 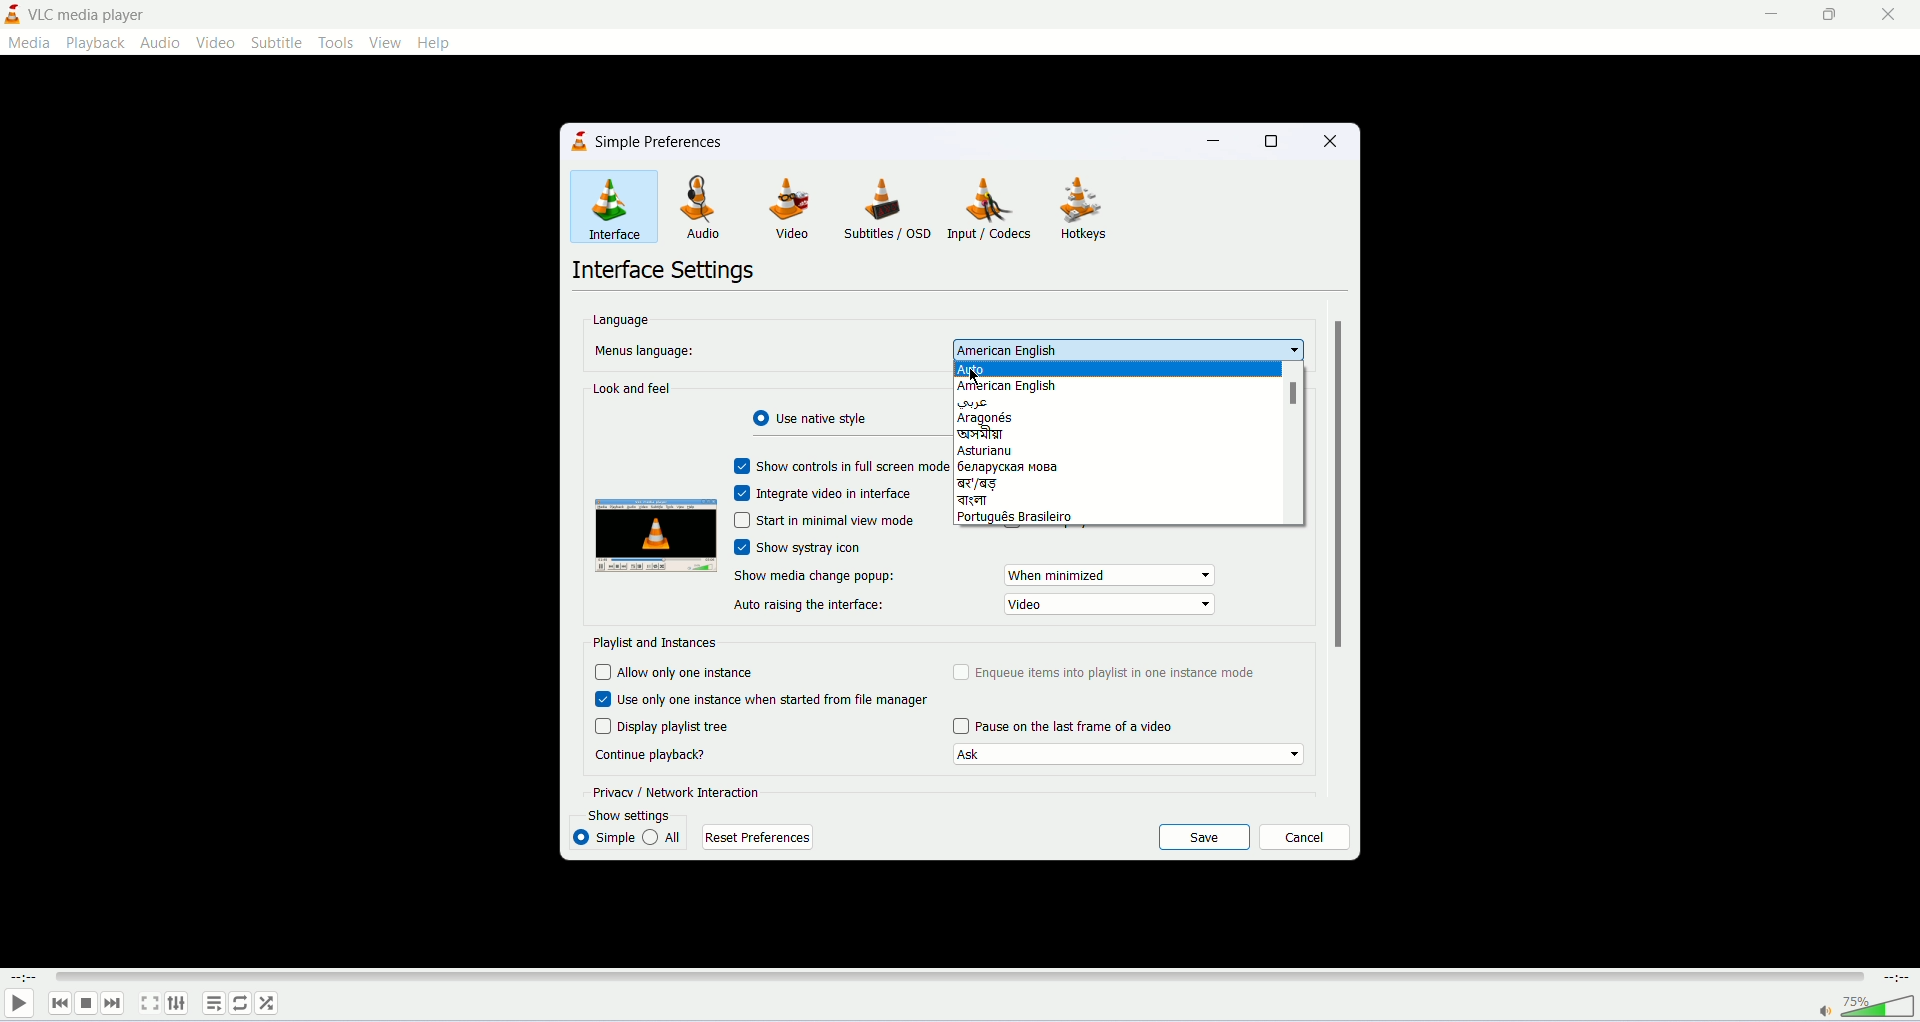 What do you see at coordinates (1080, 208) in the screenshot?
I see `hotkeys` at bounding box center [1080, 208].